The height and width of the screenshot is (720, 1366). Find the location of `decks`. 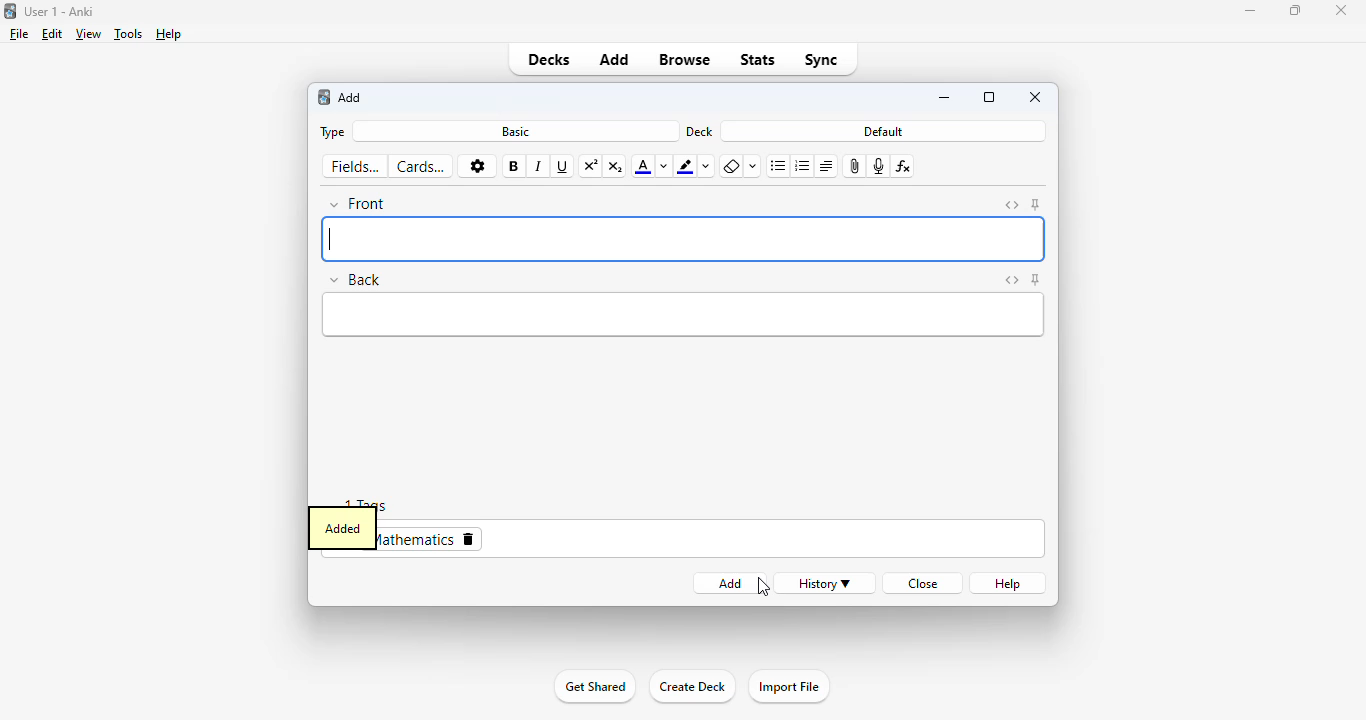

decks is located at coordinates (548, 59).